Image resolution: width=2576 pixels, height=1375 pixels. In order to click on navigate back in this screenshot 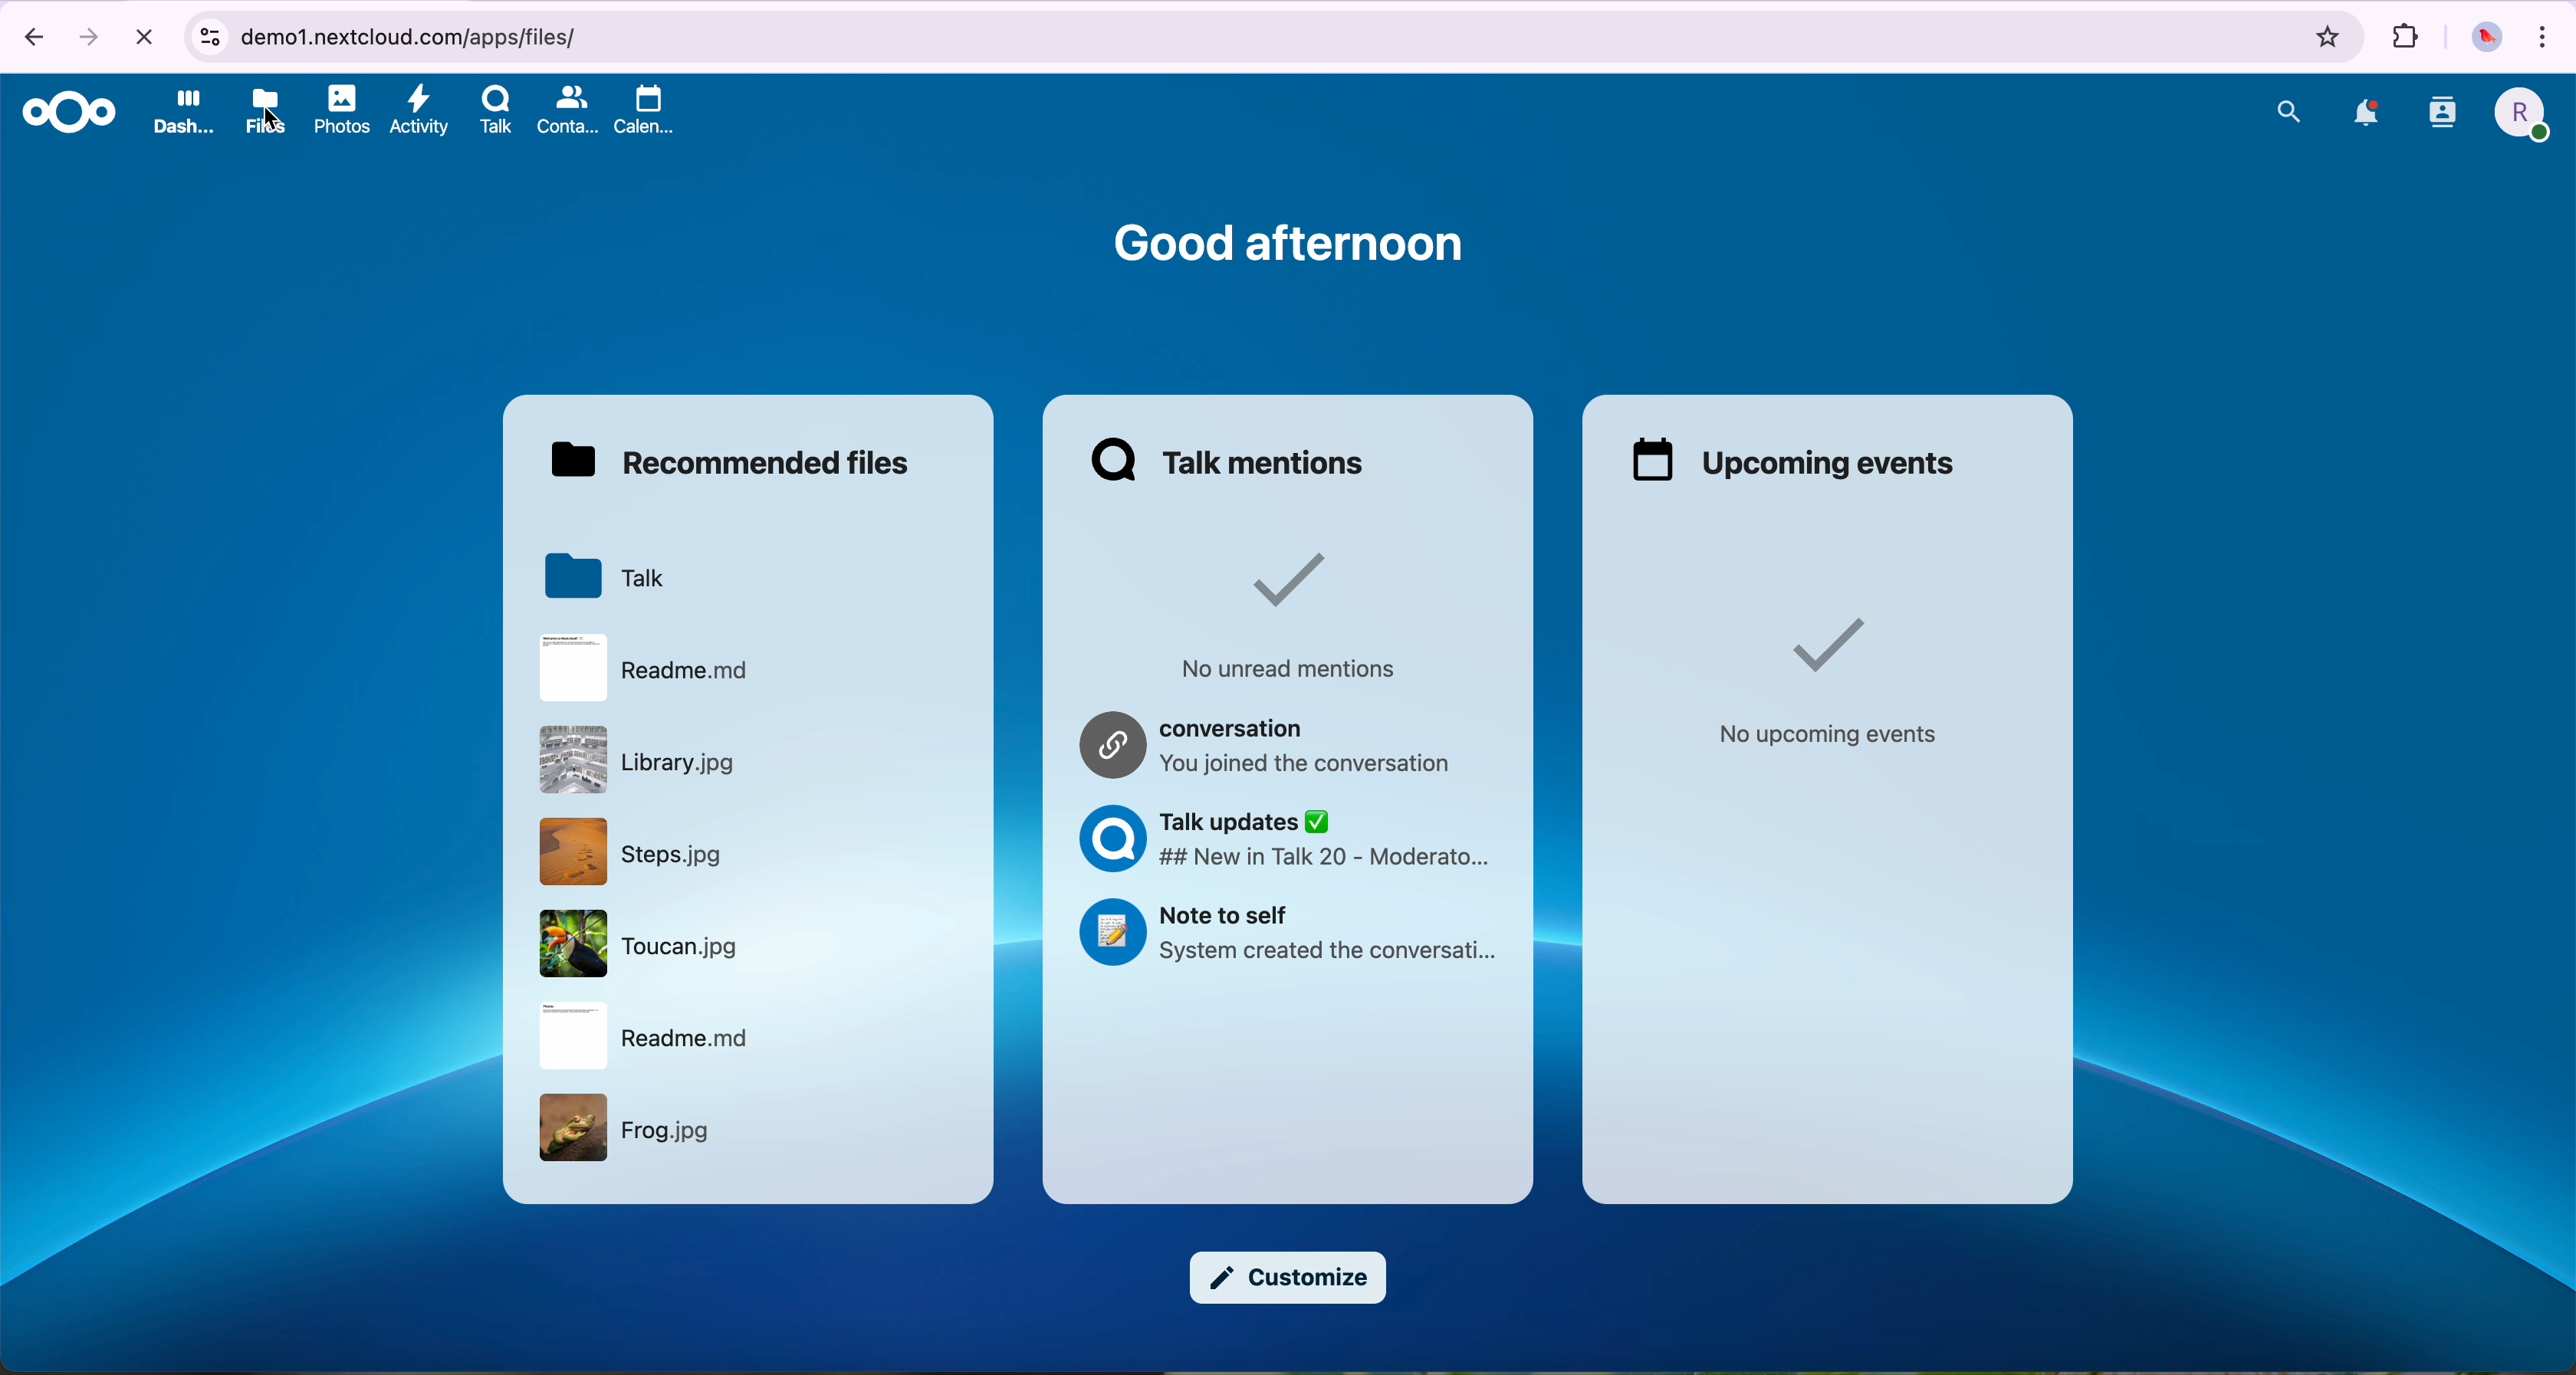, I will do `click(26, 35)`.